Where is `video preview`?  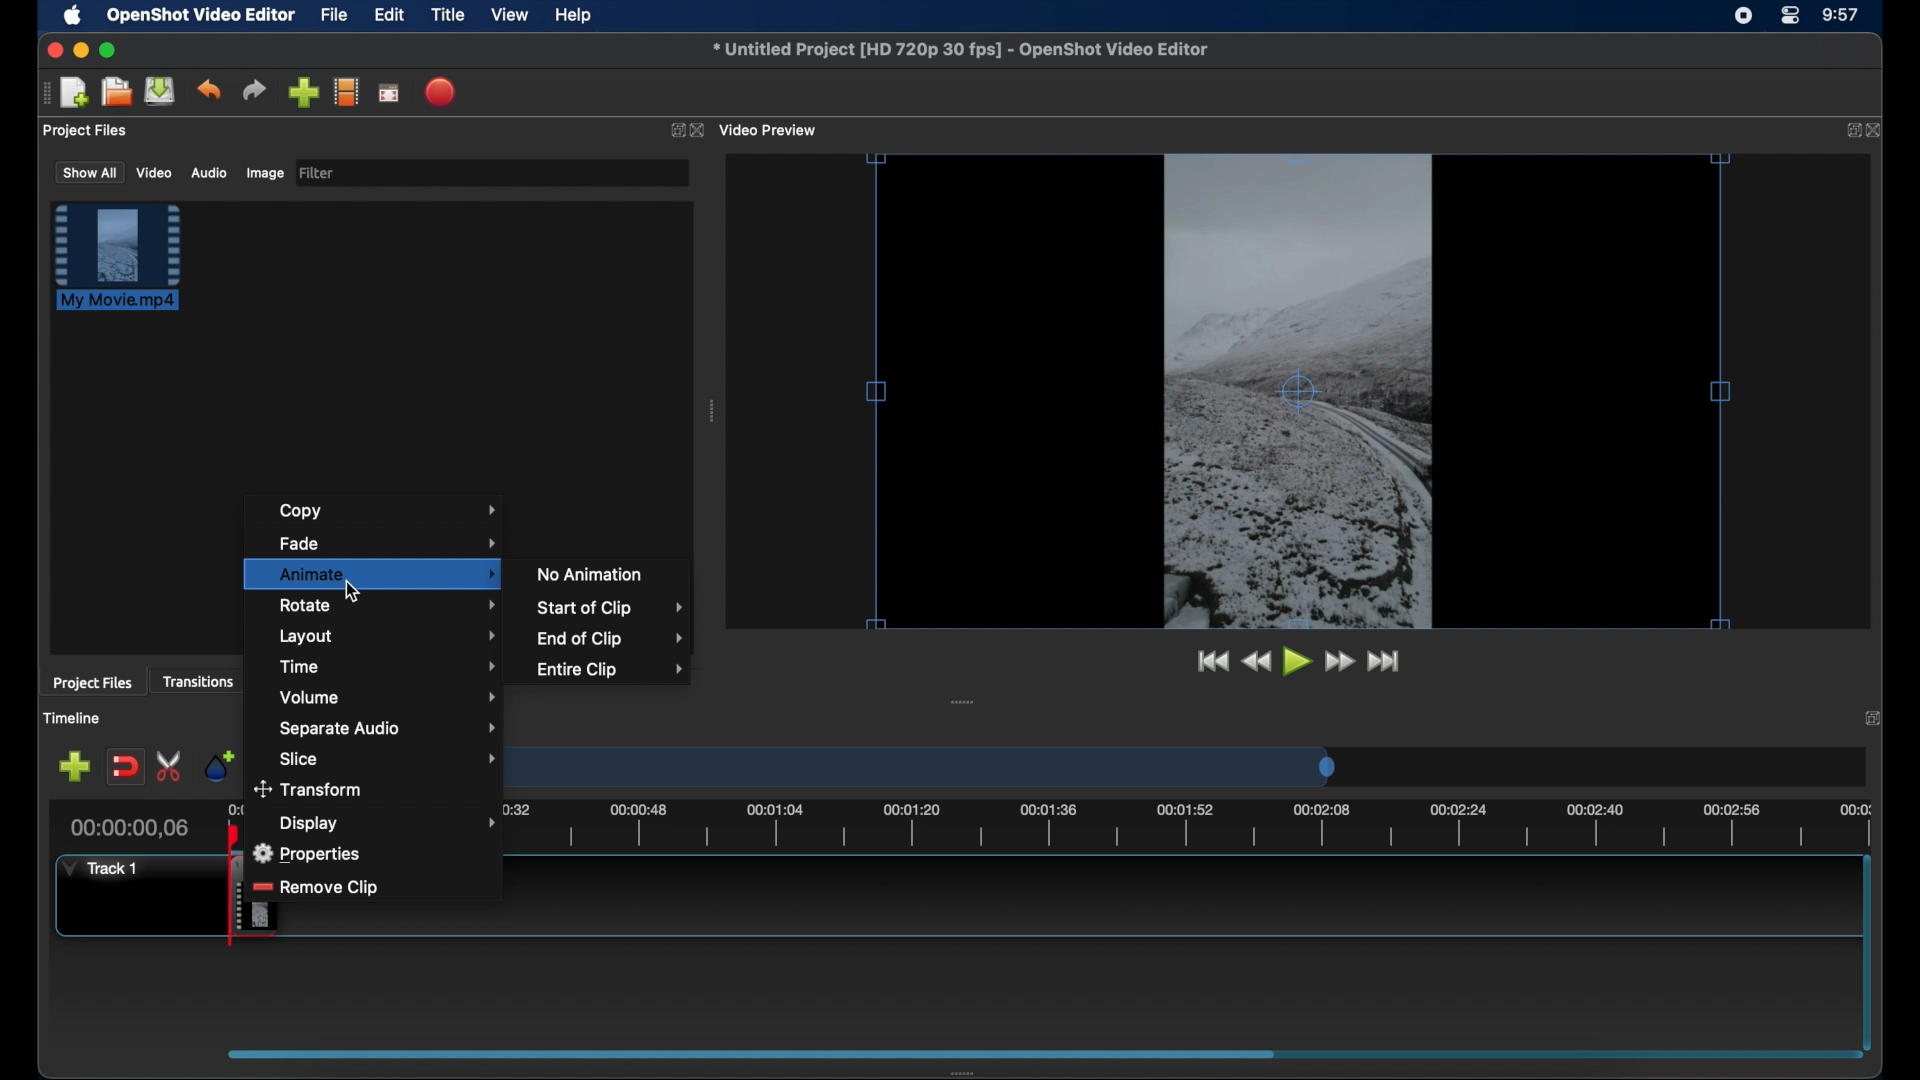
video preview is located at coordinates (770, 131).